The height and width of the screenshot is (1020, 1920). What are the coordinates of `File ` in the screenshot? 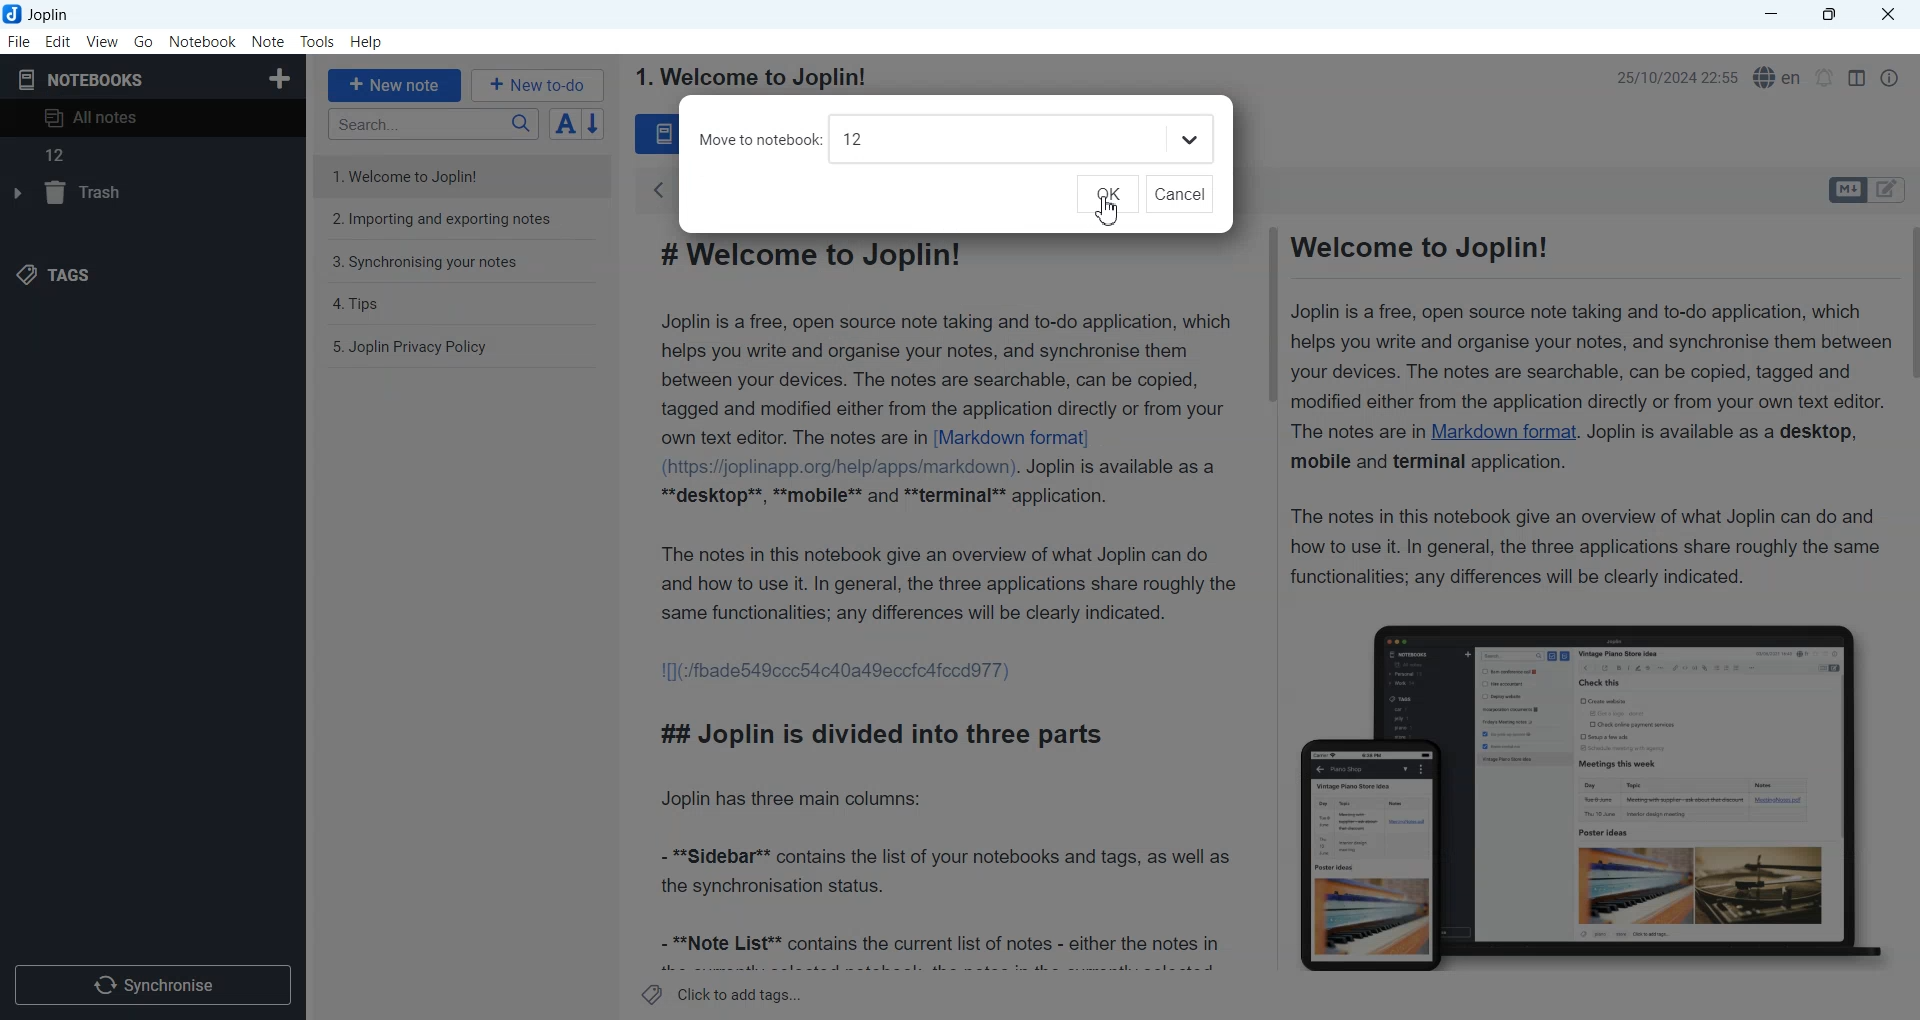 It's located at (18, 41).